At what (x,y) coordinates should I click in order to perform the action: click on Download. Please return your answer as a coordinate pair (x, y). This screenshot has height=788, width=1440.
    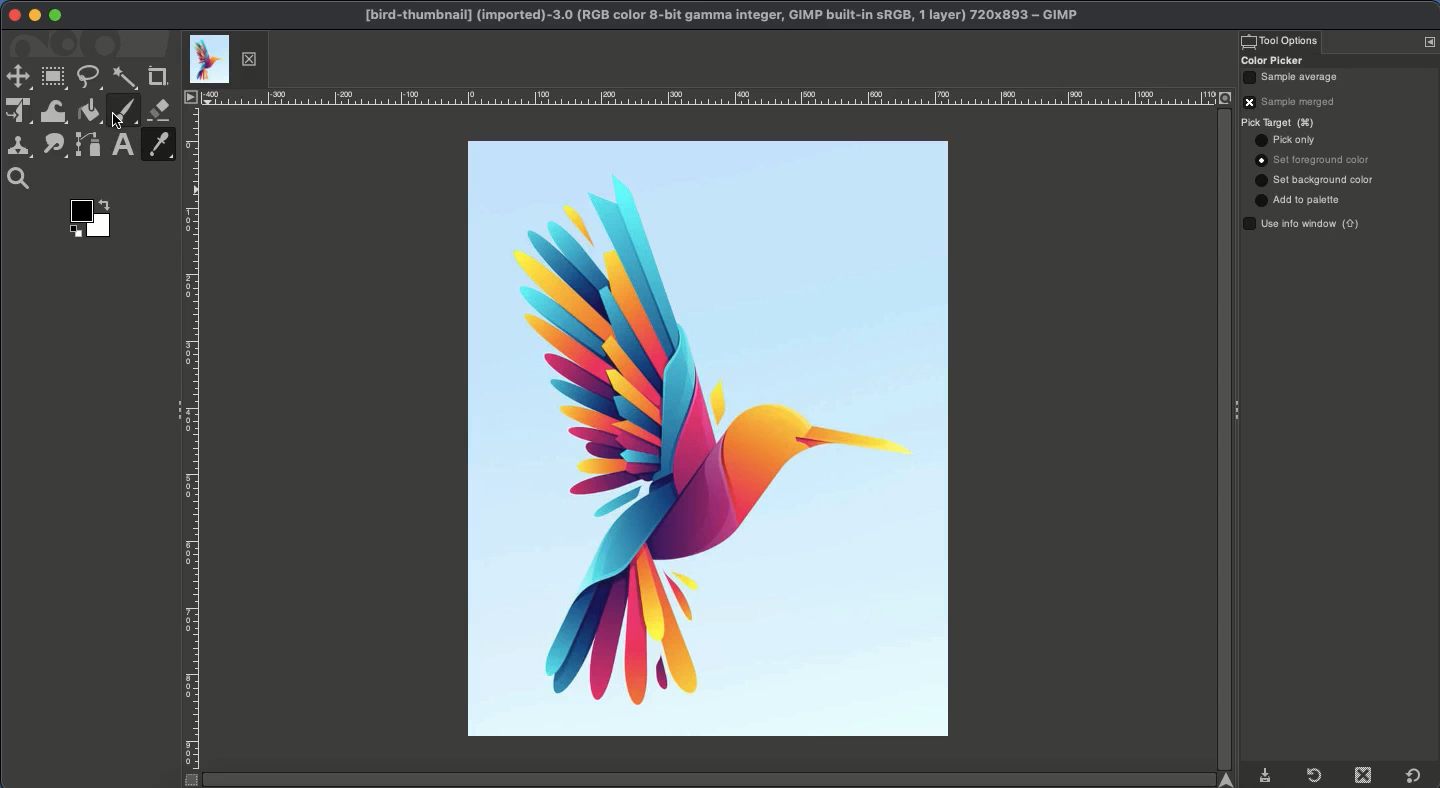
    Looking at the image, I should click on (1266, 777).